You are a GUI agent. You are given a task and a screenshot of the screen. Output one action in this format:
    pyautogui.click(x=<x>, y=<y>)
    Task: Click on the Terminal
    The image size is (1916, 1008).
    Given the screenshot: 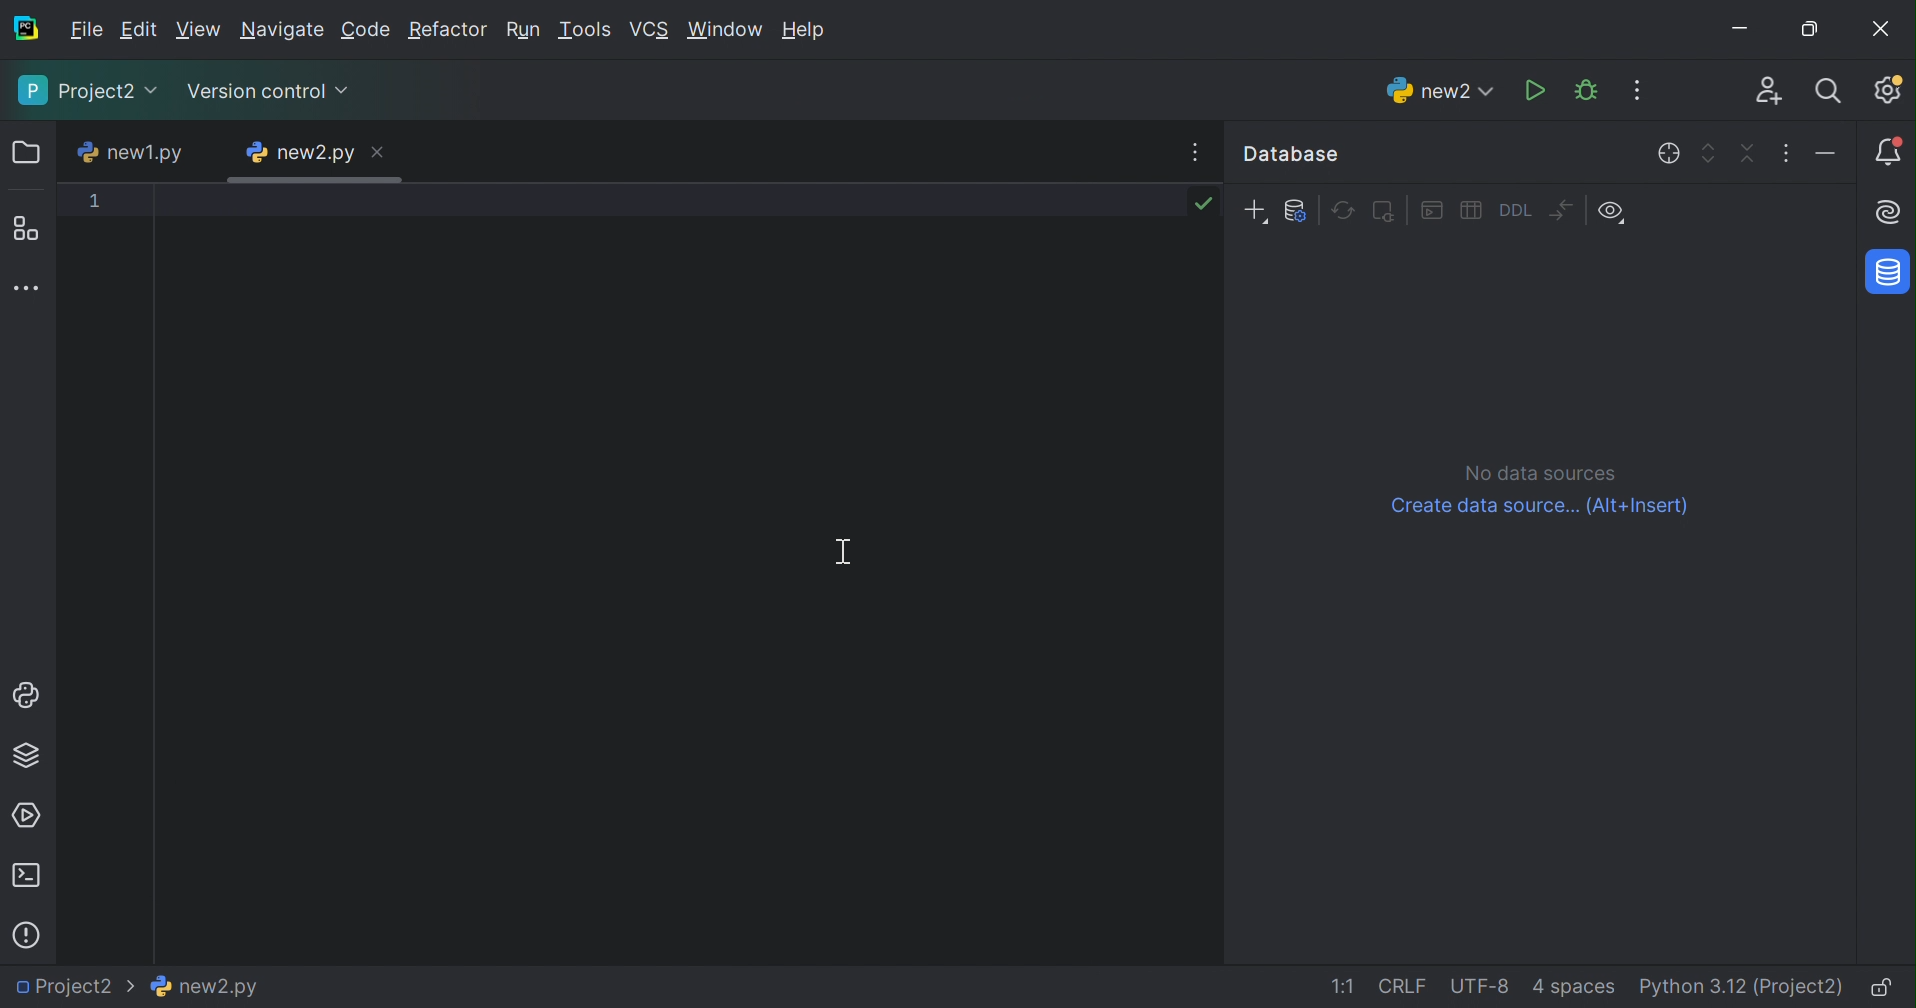 What is the action you would take?
    pyautogui.click(x=26, y=877)
    